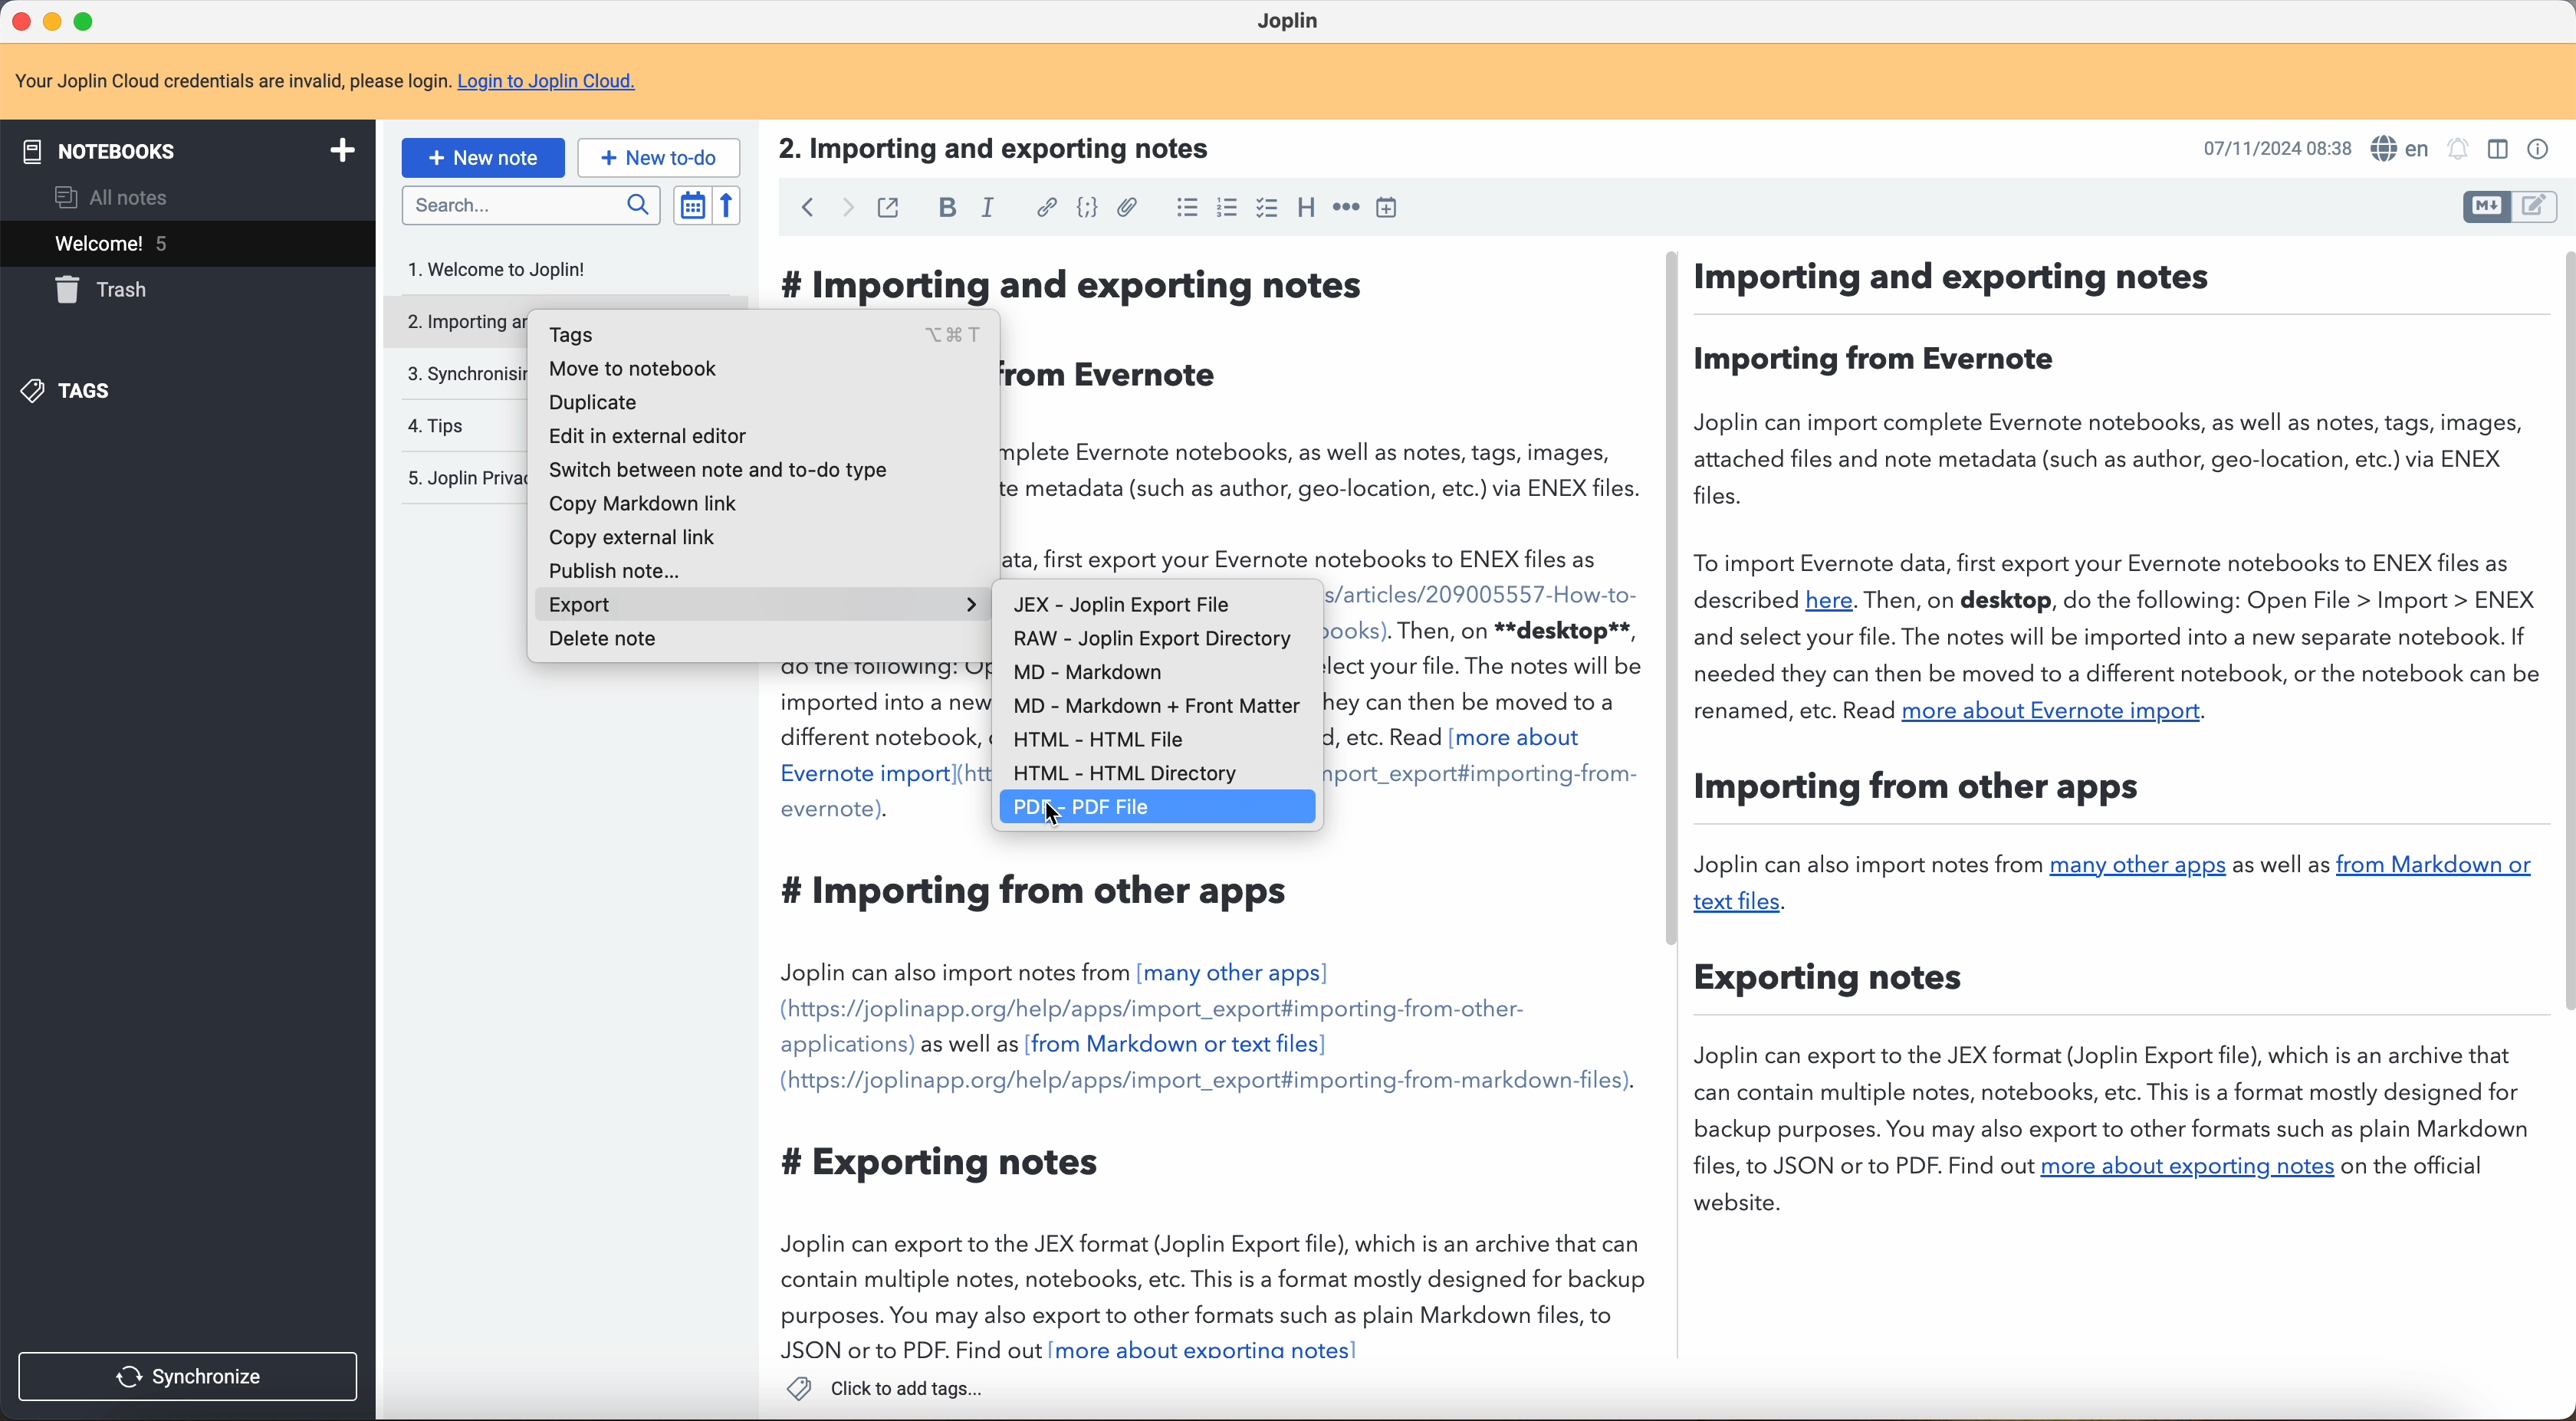 The width and height of the screenshot is (2576, 1421). Describe the element at coordinates (74, 392) in the screenshot. I see `tags` at that location.